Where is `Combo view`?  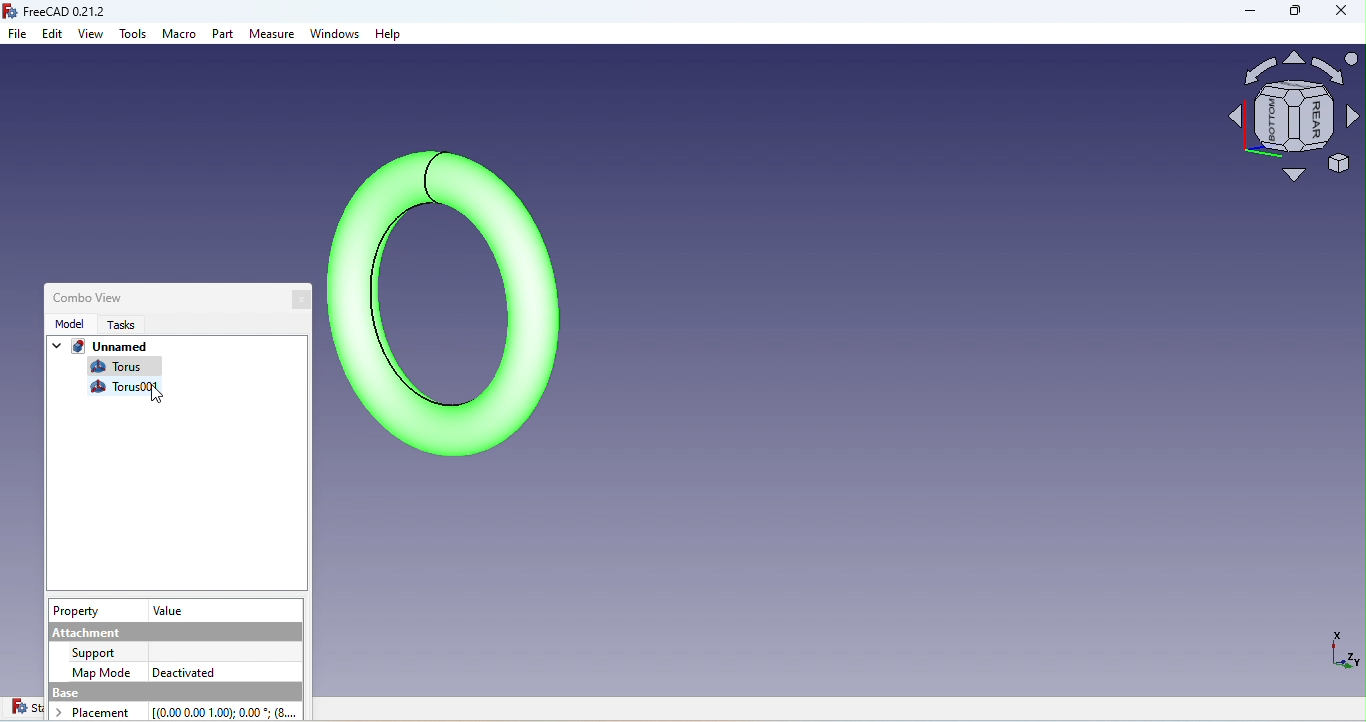
Combo view is located at coordinates (83, 296).